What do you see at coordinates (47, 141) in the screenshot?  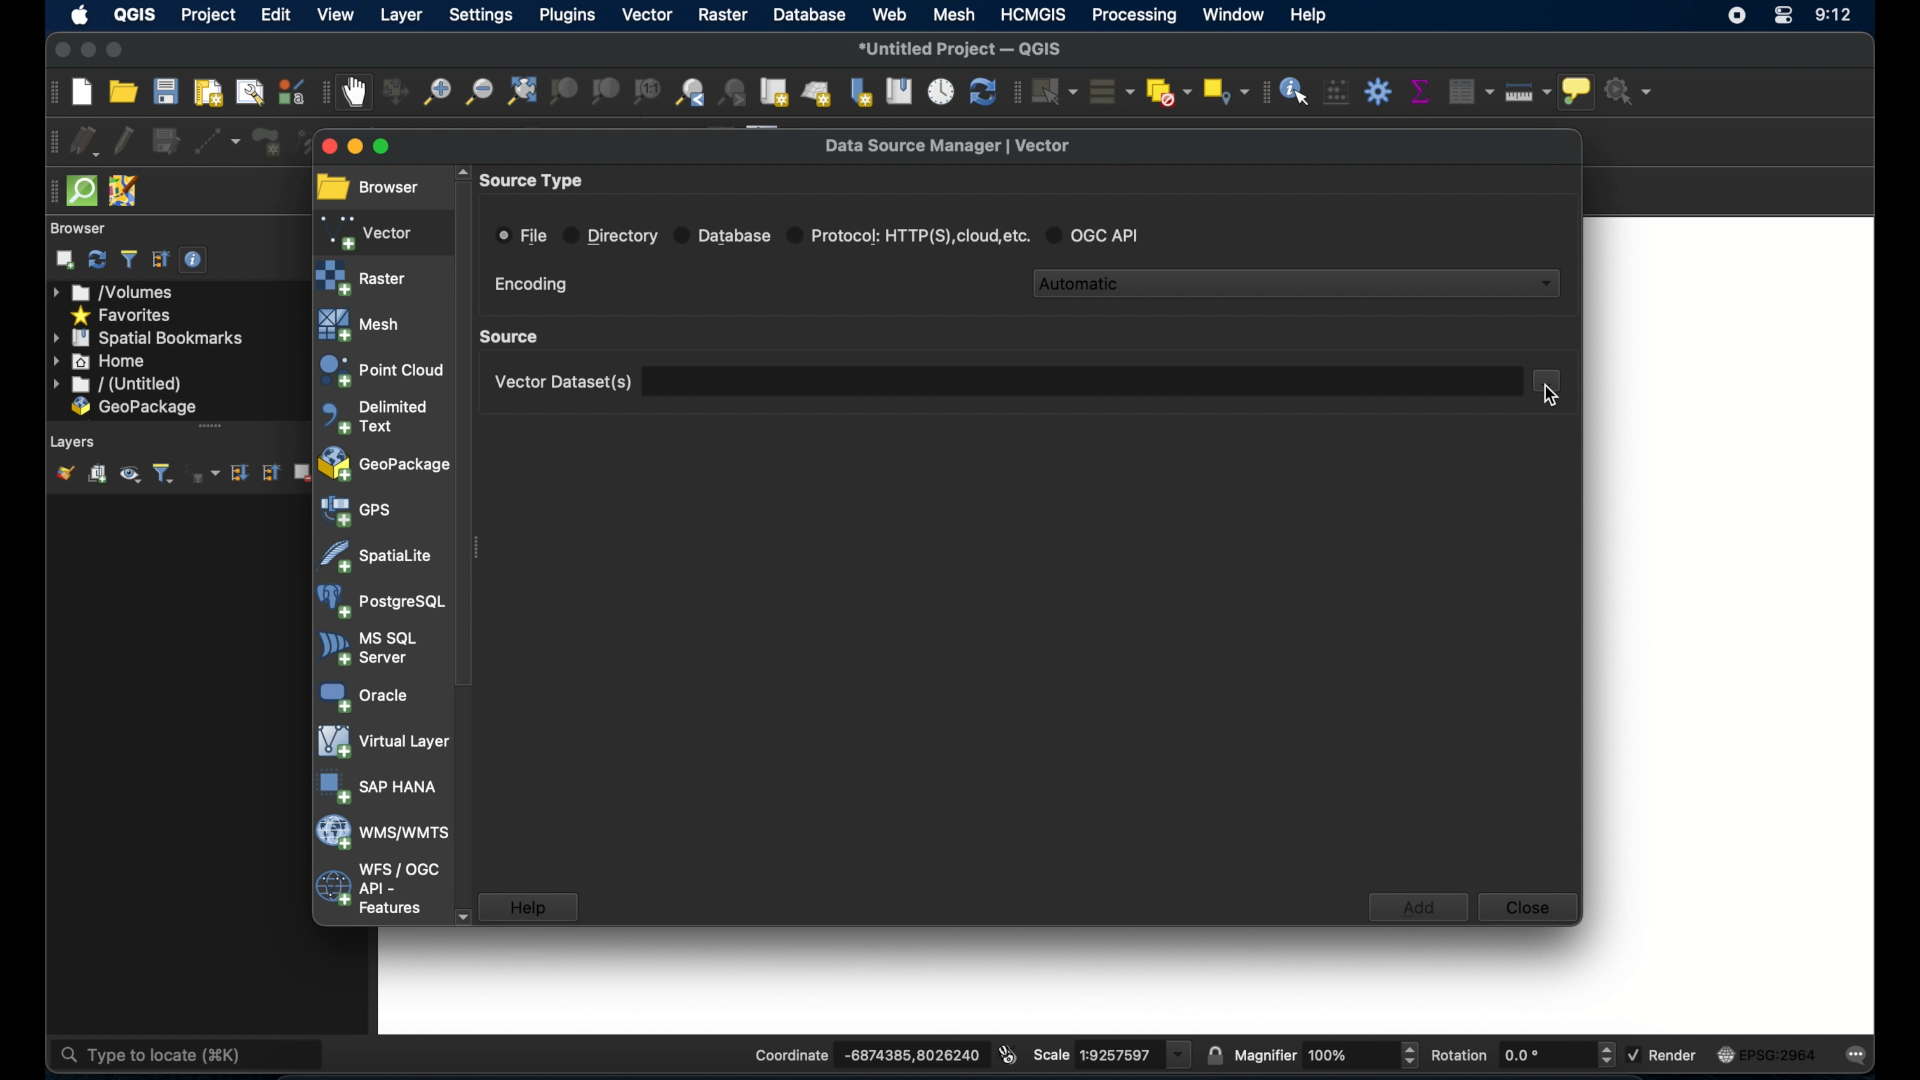 I see `digitizing toolbar` at bounding box center [47, 141].